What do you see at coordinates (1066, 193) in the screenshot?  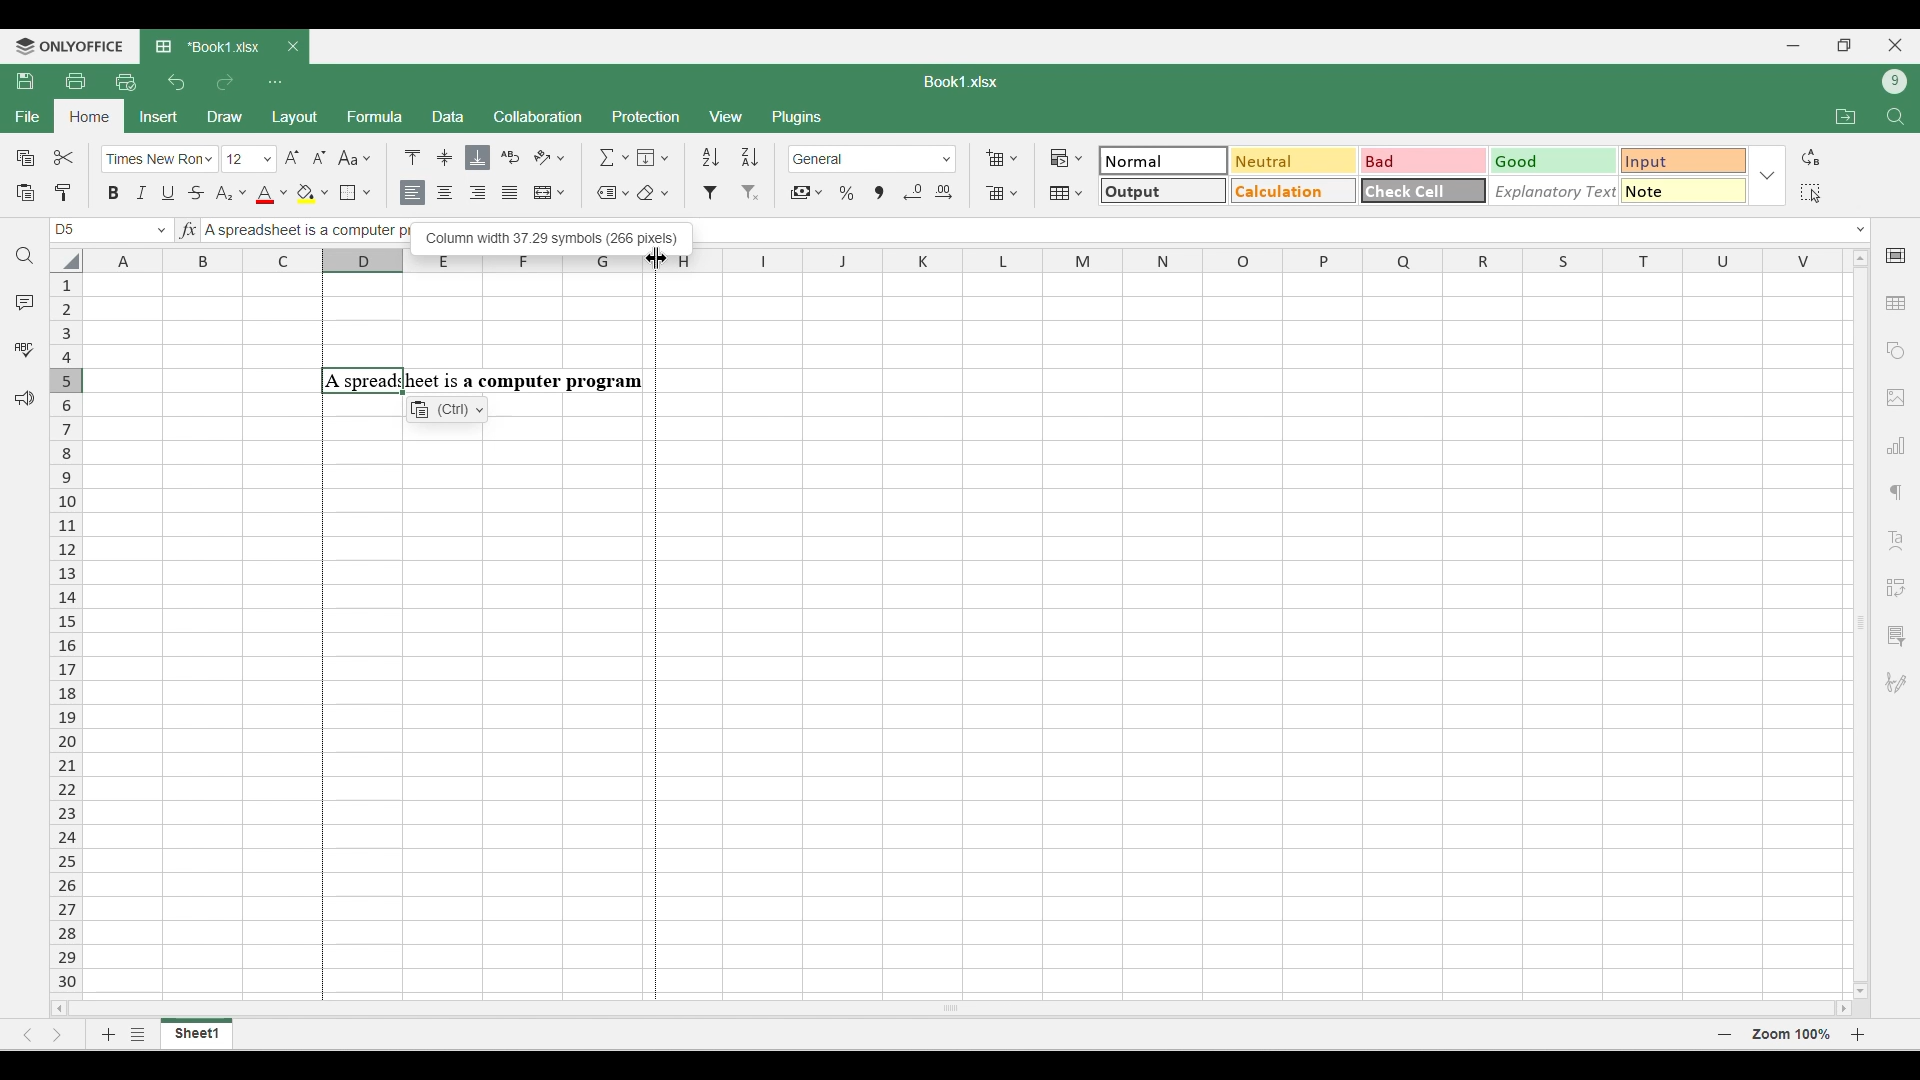 I see `Format as table options` at bounding box center [1066, 193].